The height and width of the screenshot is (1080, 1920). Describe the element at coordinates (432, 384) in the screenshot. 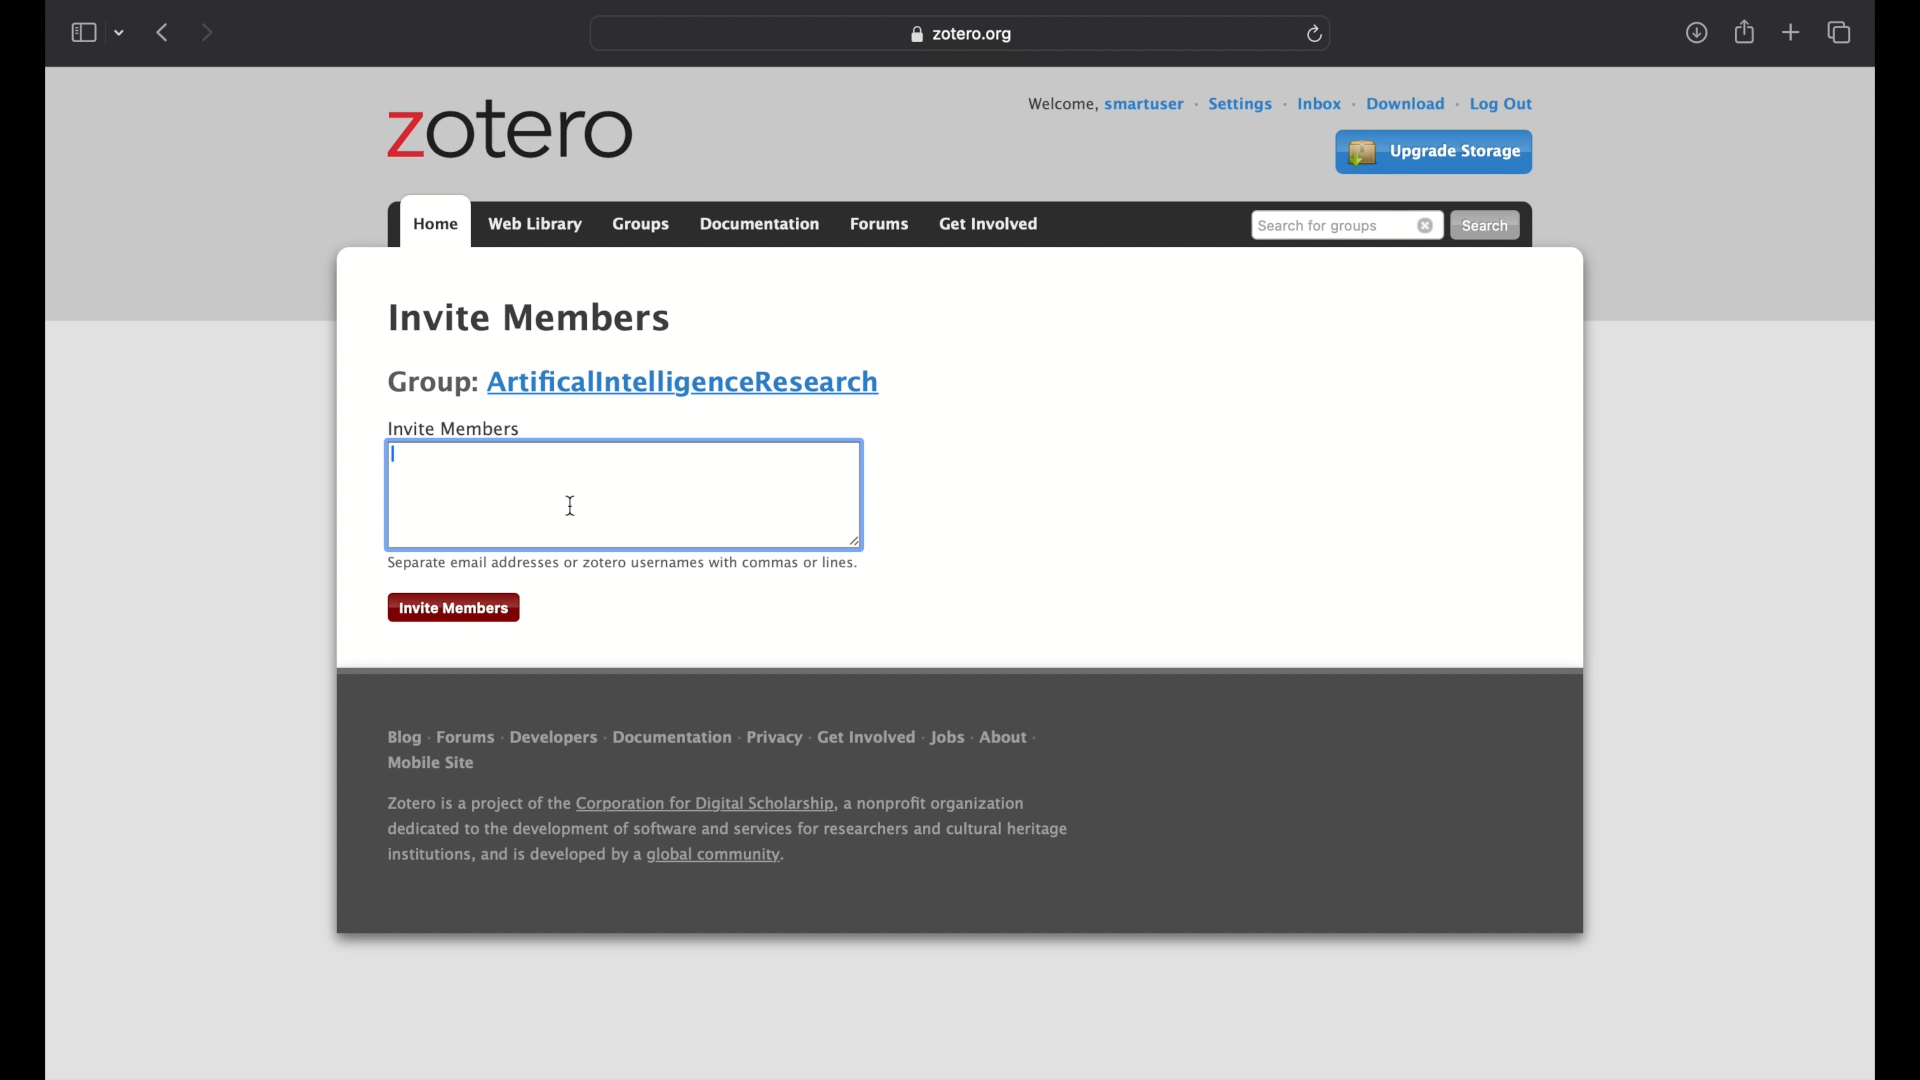

I see `group:` at that location.